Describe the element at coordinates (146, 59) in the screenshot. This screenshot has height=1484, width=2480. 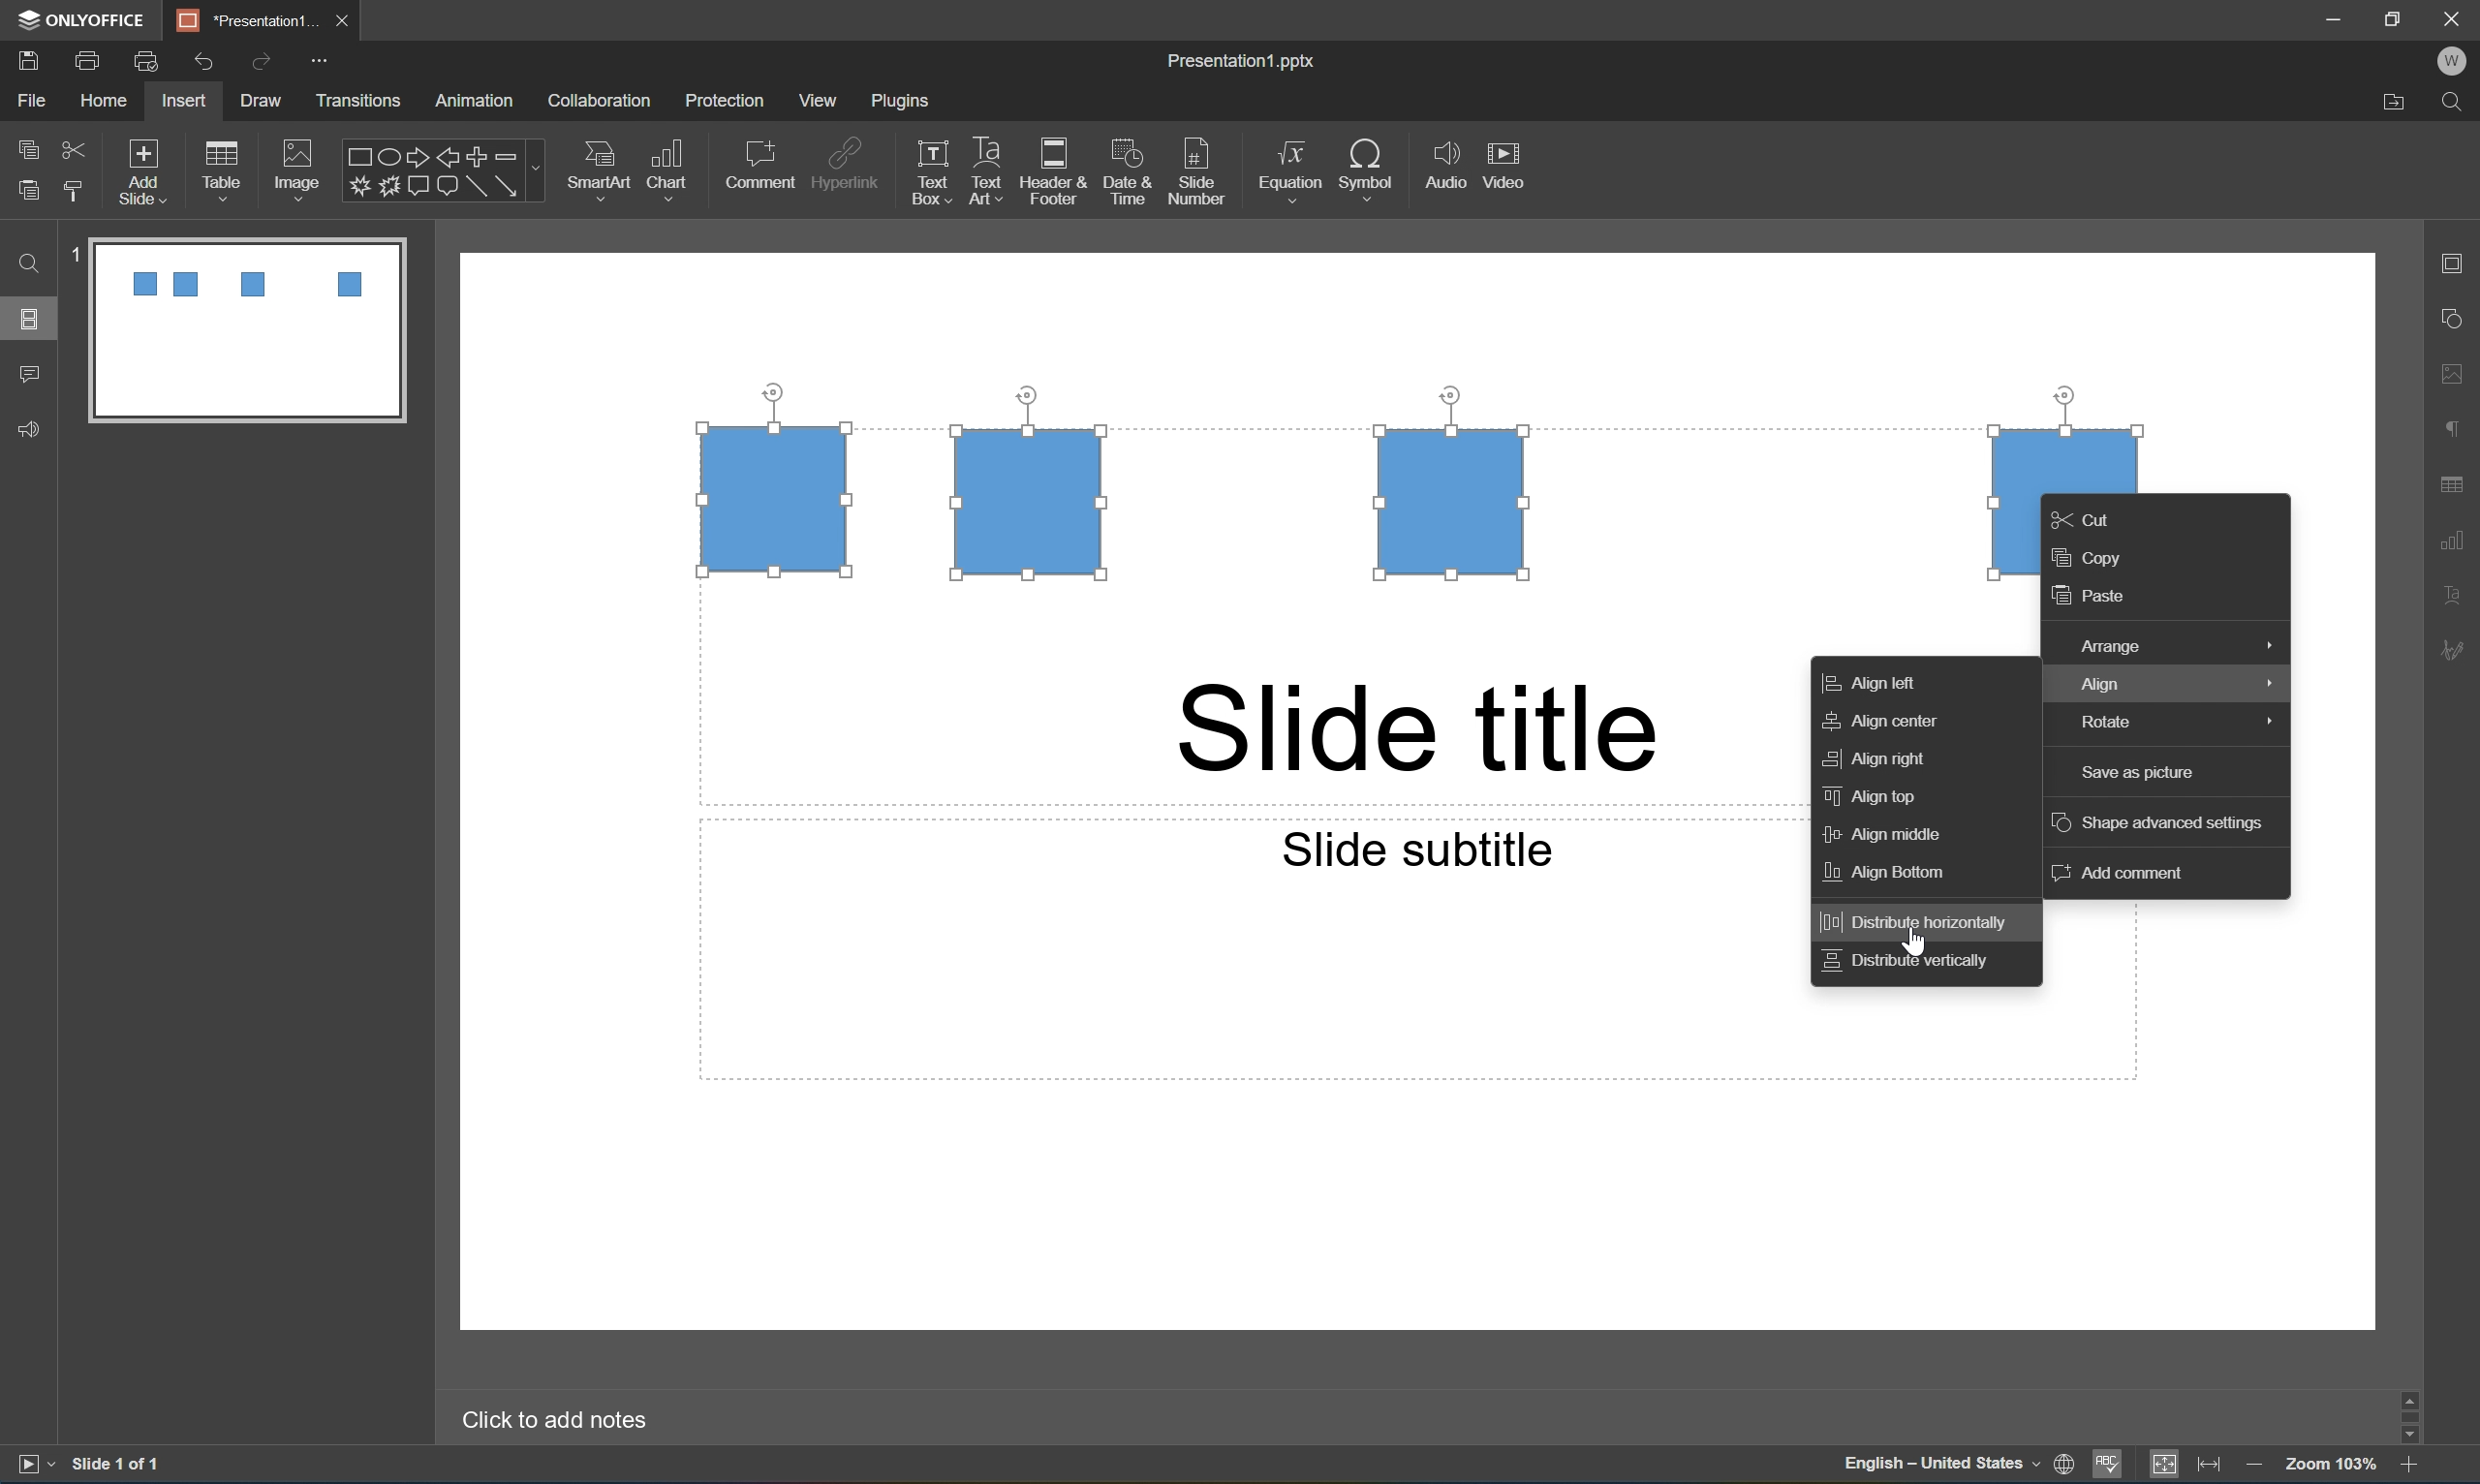
I see `quick print` at that location.